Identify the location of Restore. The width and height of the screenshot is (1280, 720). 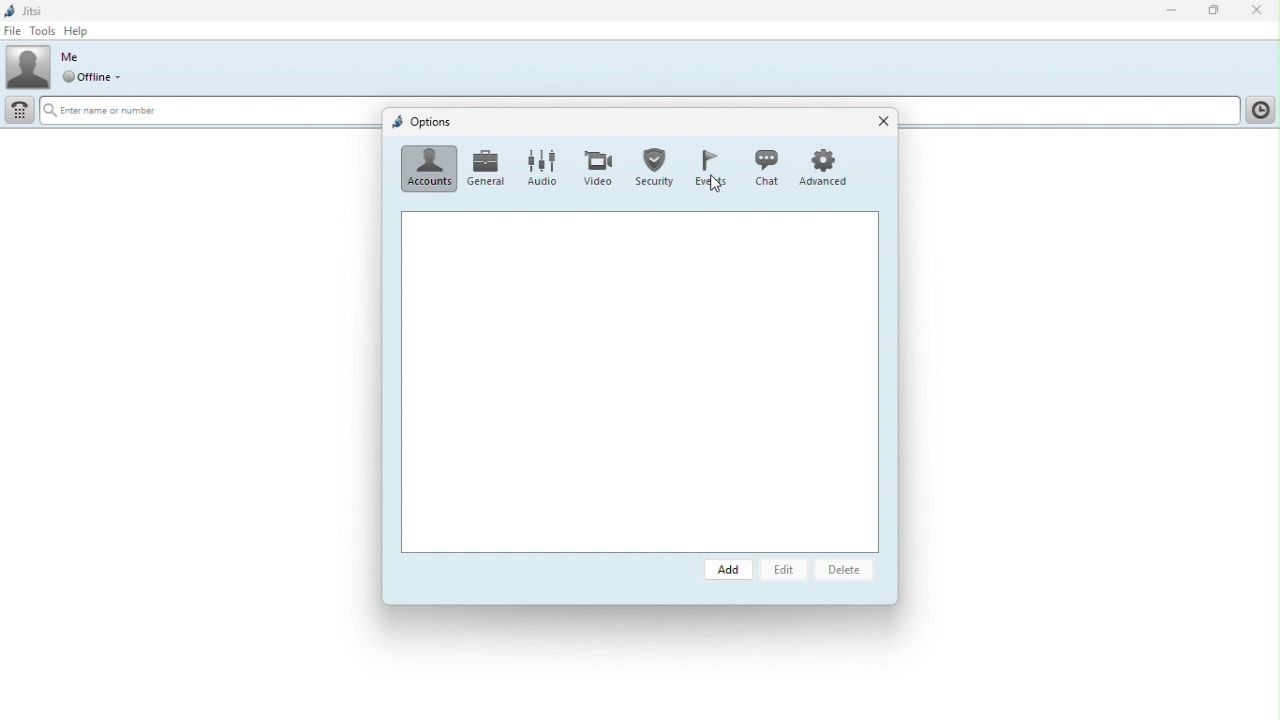
(1215, 12).